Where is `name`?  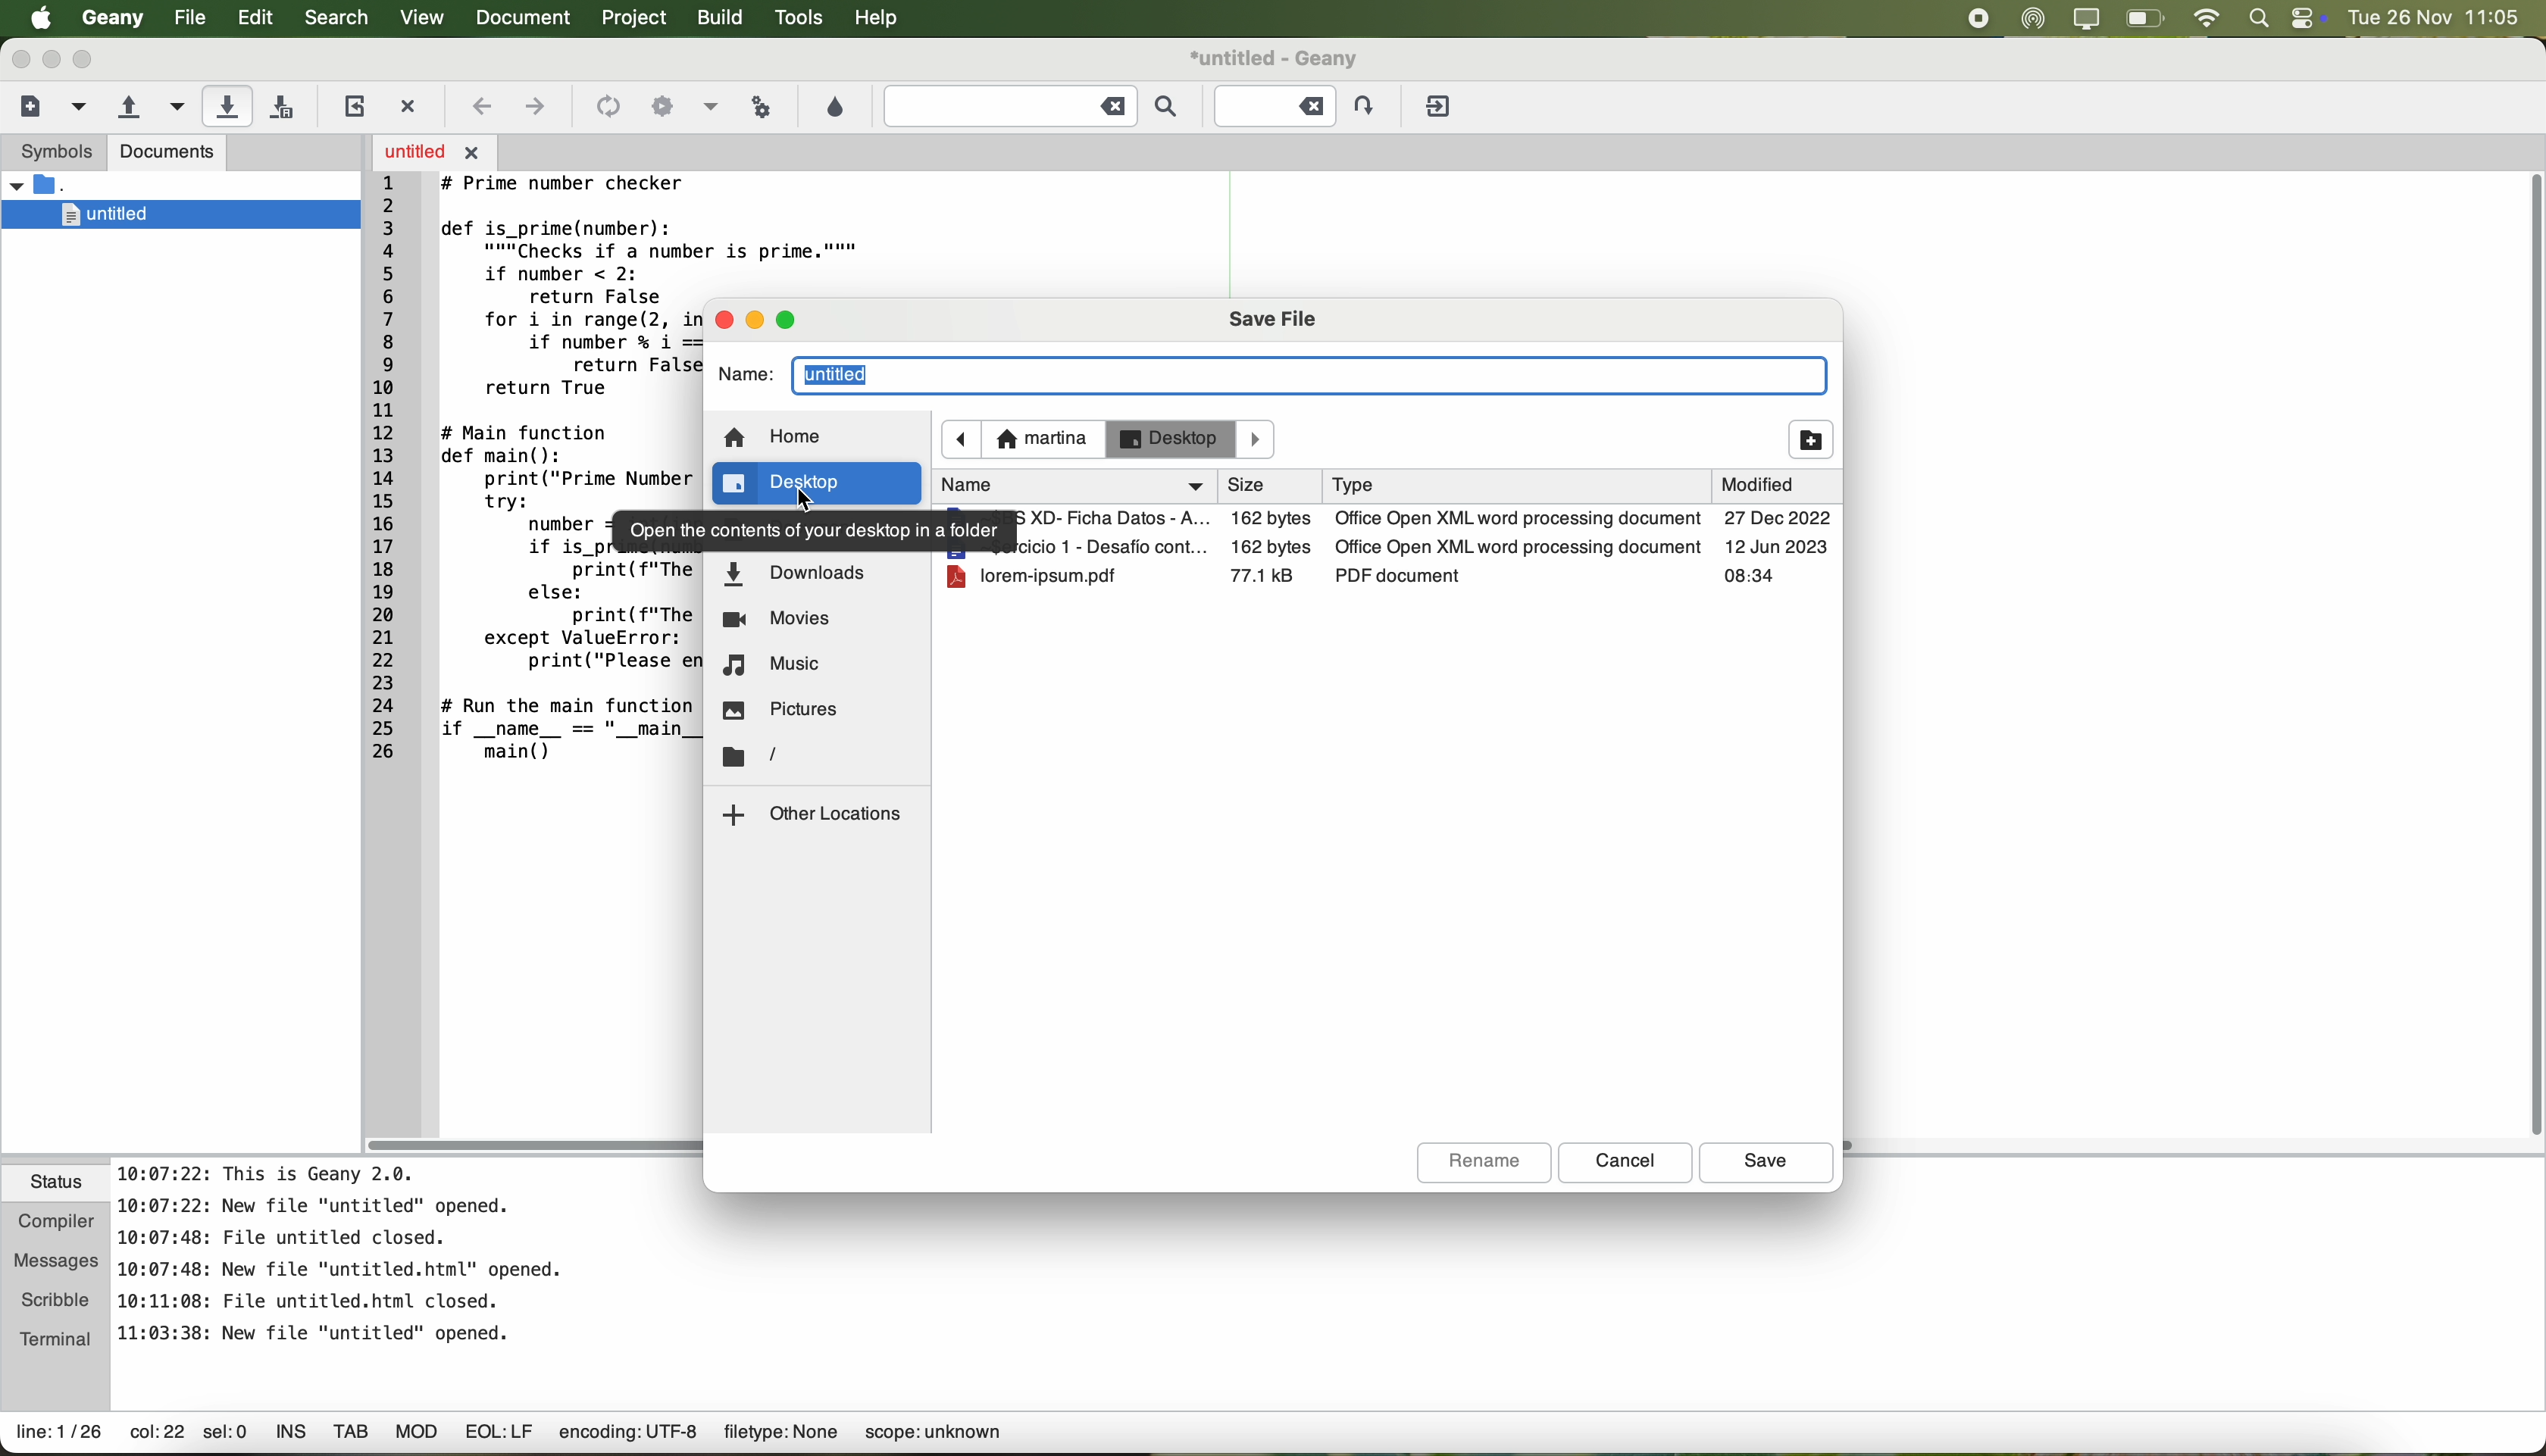
name is located at coordinates (1267, 486).